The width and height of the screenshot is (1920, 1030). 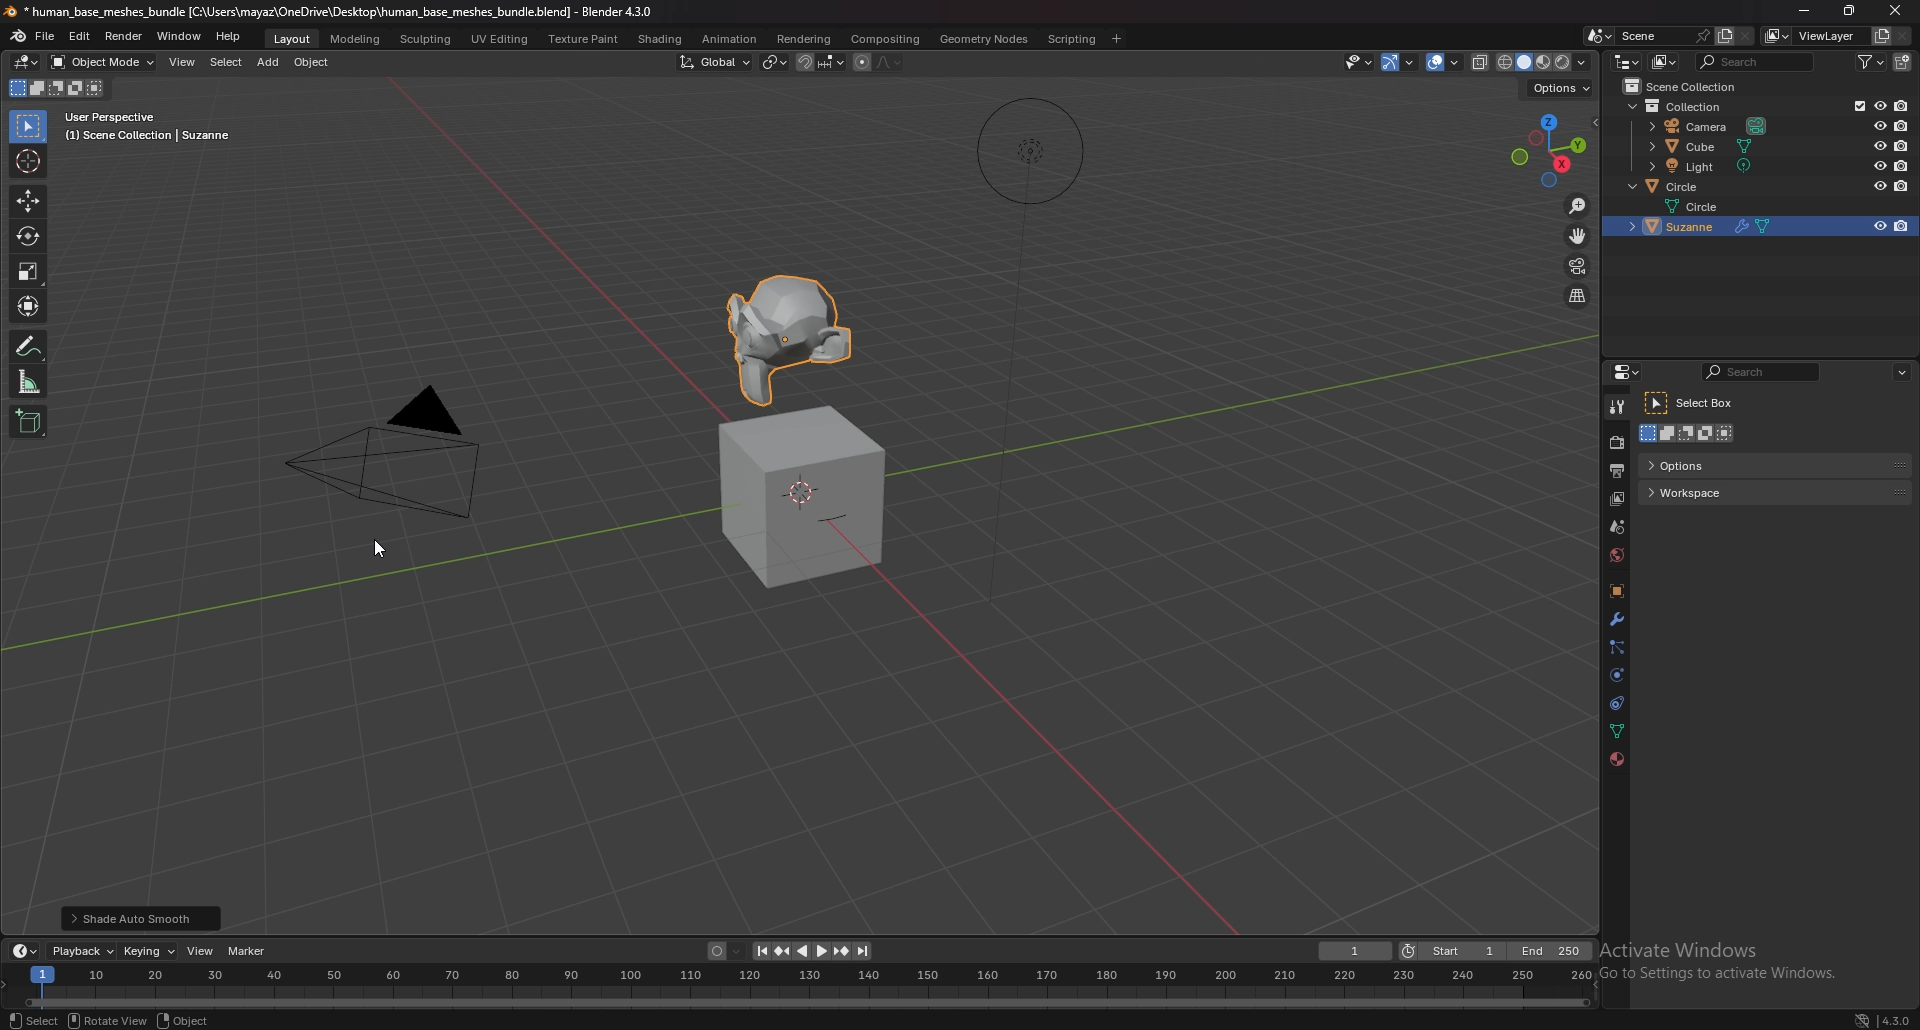 I want to click on light, so click(x=1702, y=166).